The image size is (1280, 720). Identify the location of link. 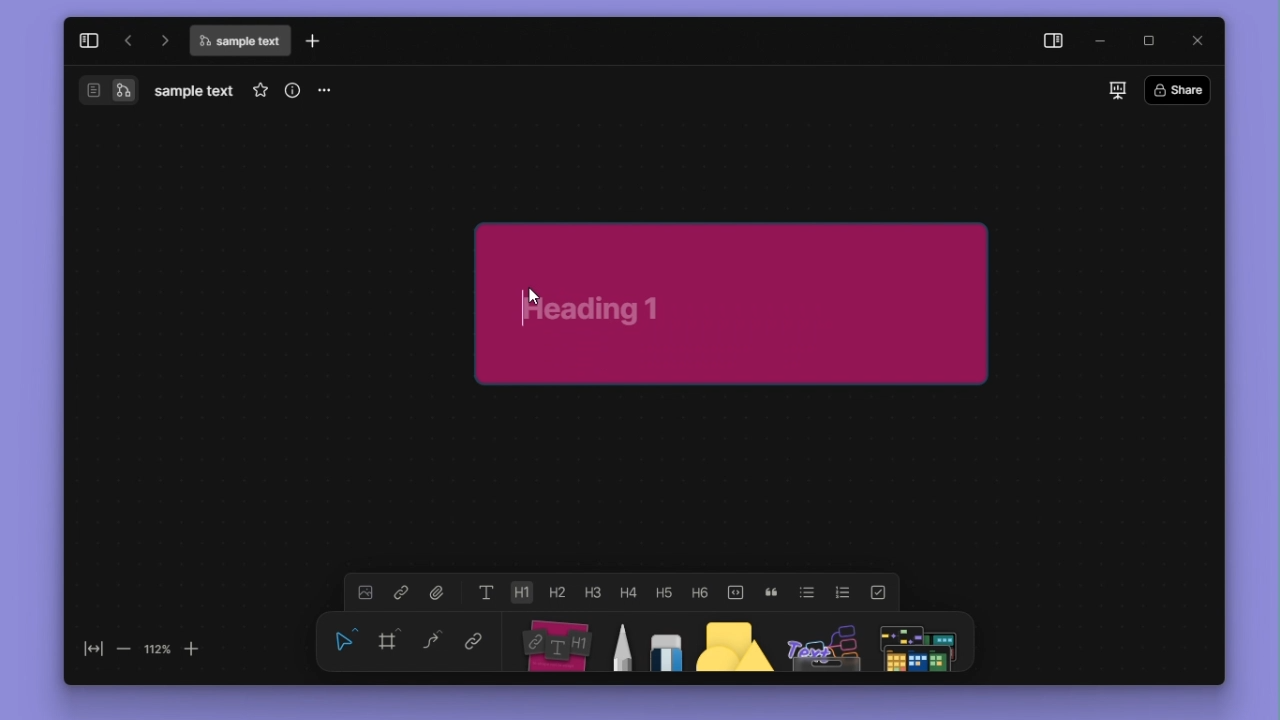
(401, 592).